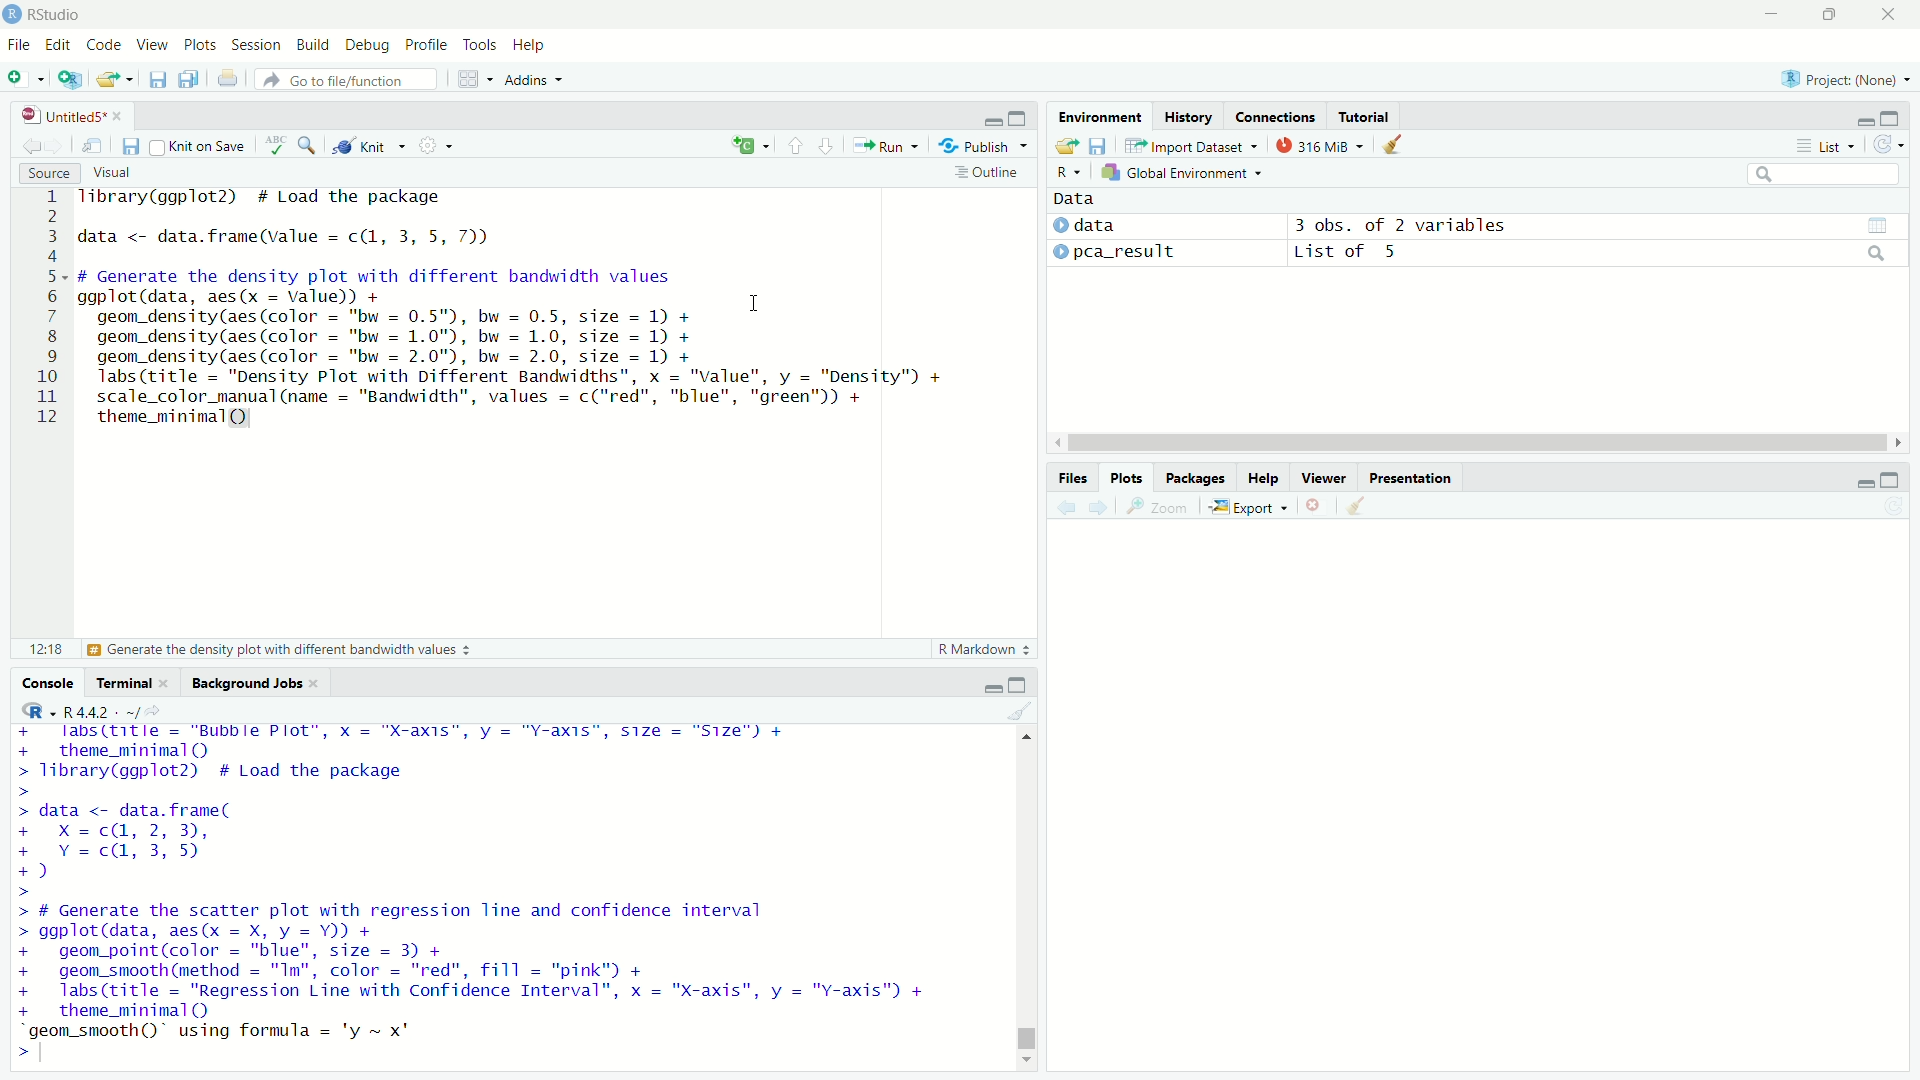 This screenshot has width=1920, height=1080. Describe the element at coordinates (1066, 145) in the screenshot. I see `Load workspace` at that location.